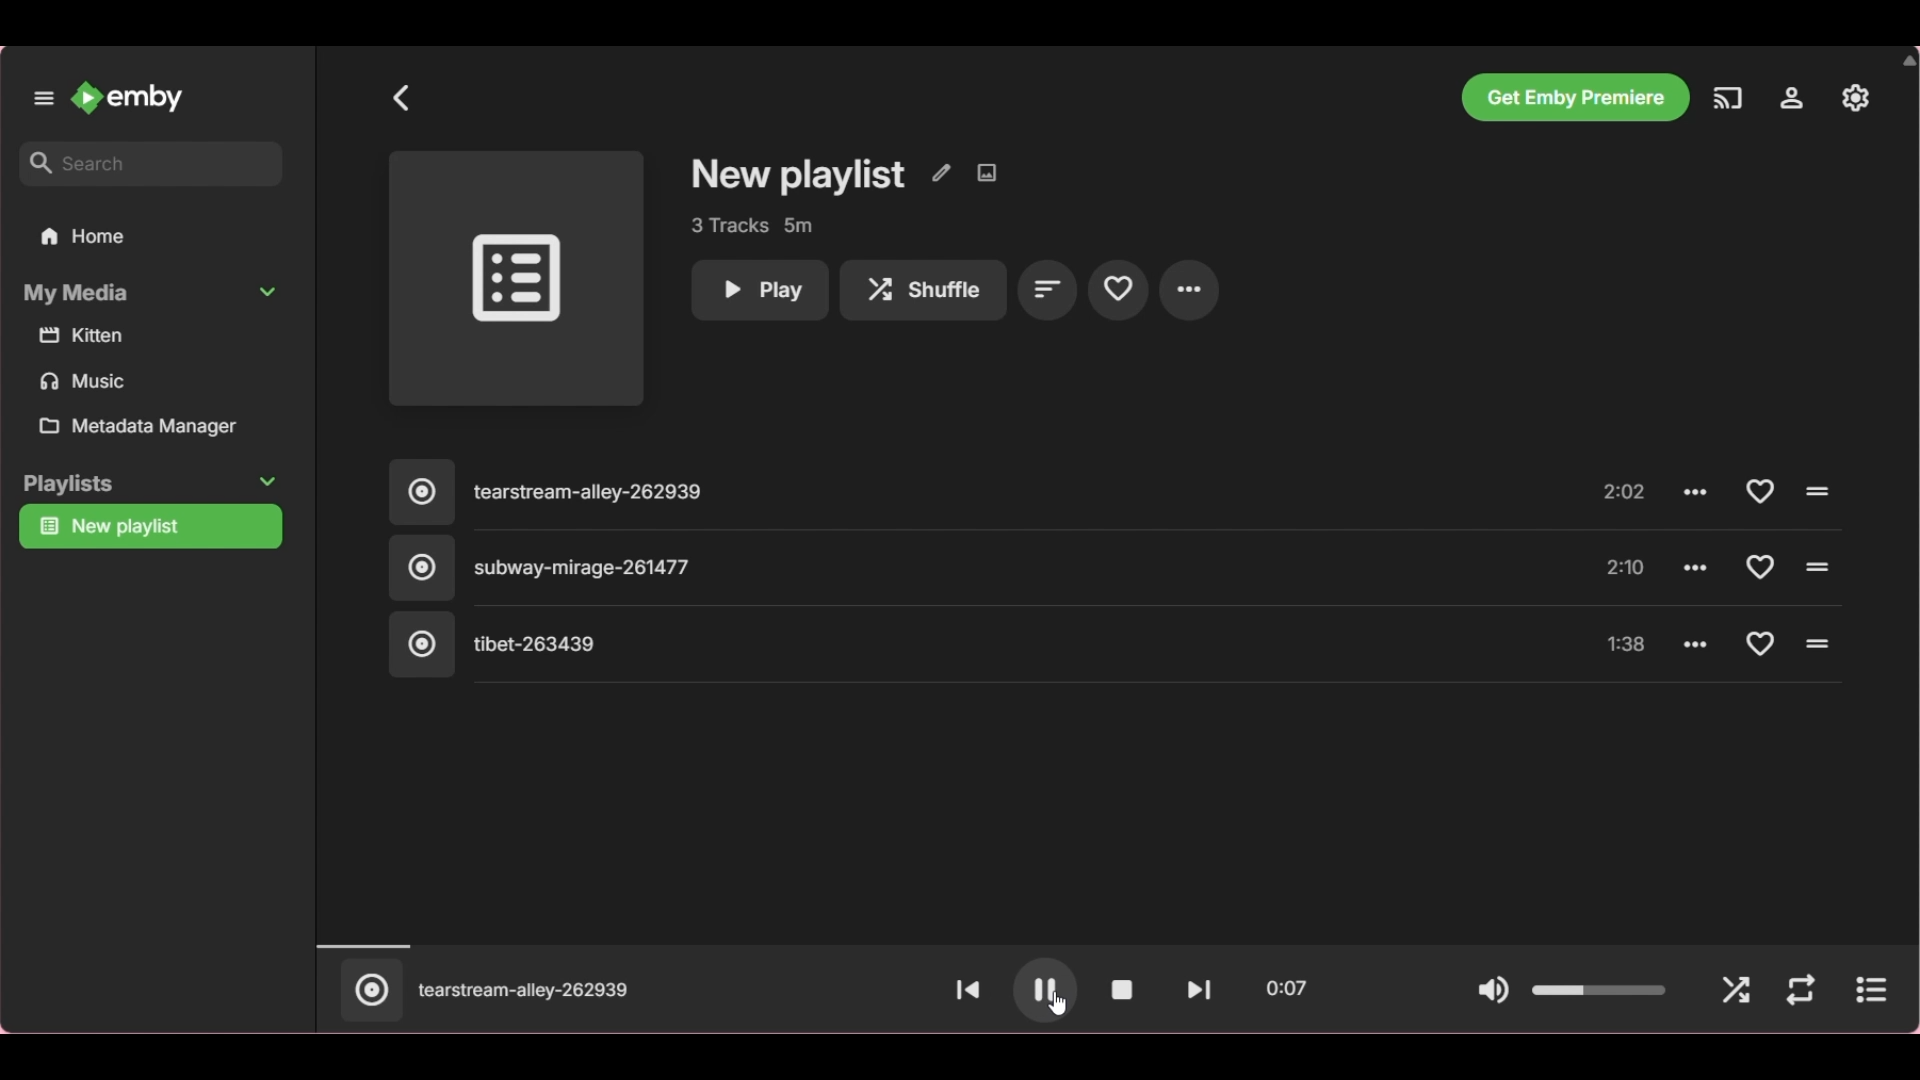  What do you see at coordinates (1736, 992) in the screenshot?
I see `Shuffle` at bounding box center [1736, 992].